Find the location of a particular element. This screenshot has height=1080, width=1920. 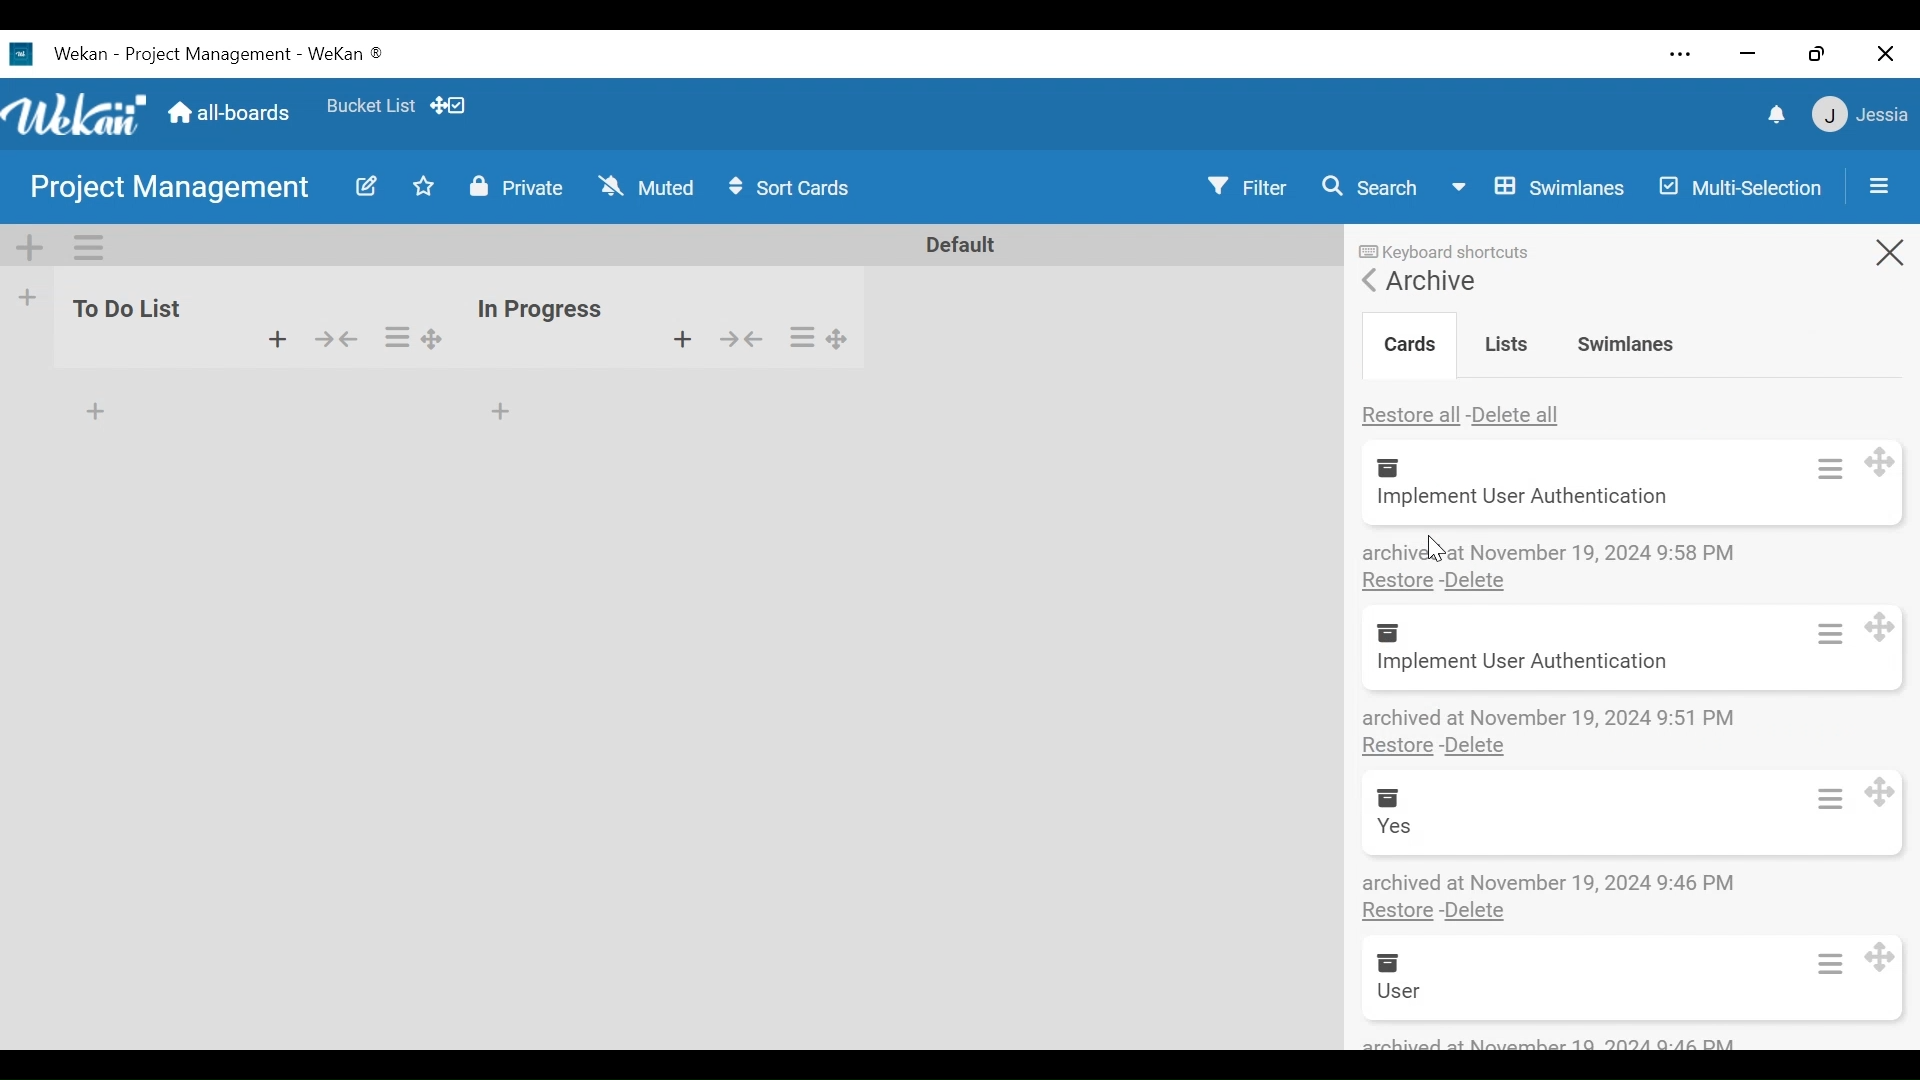

notifications is located at coordinates (1773, 116).